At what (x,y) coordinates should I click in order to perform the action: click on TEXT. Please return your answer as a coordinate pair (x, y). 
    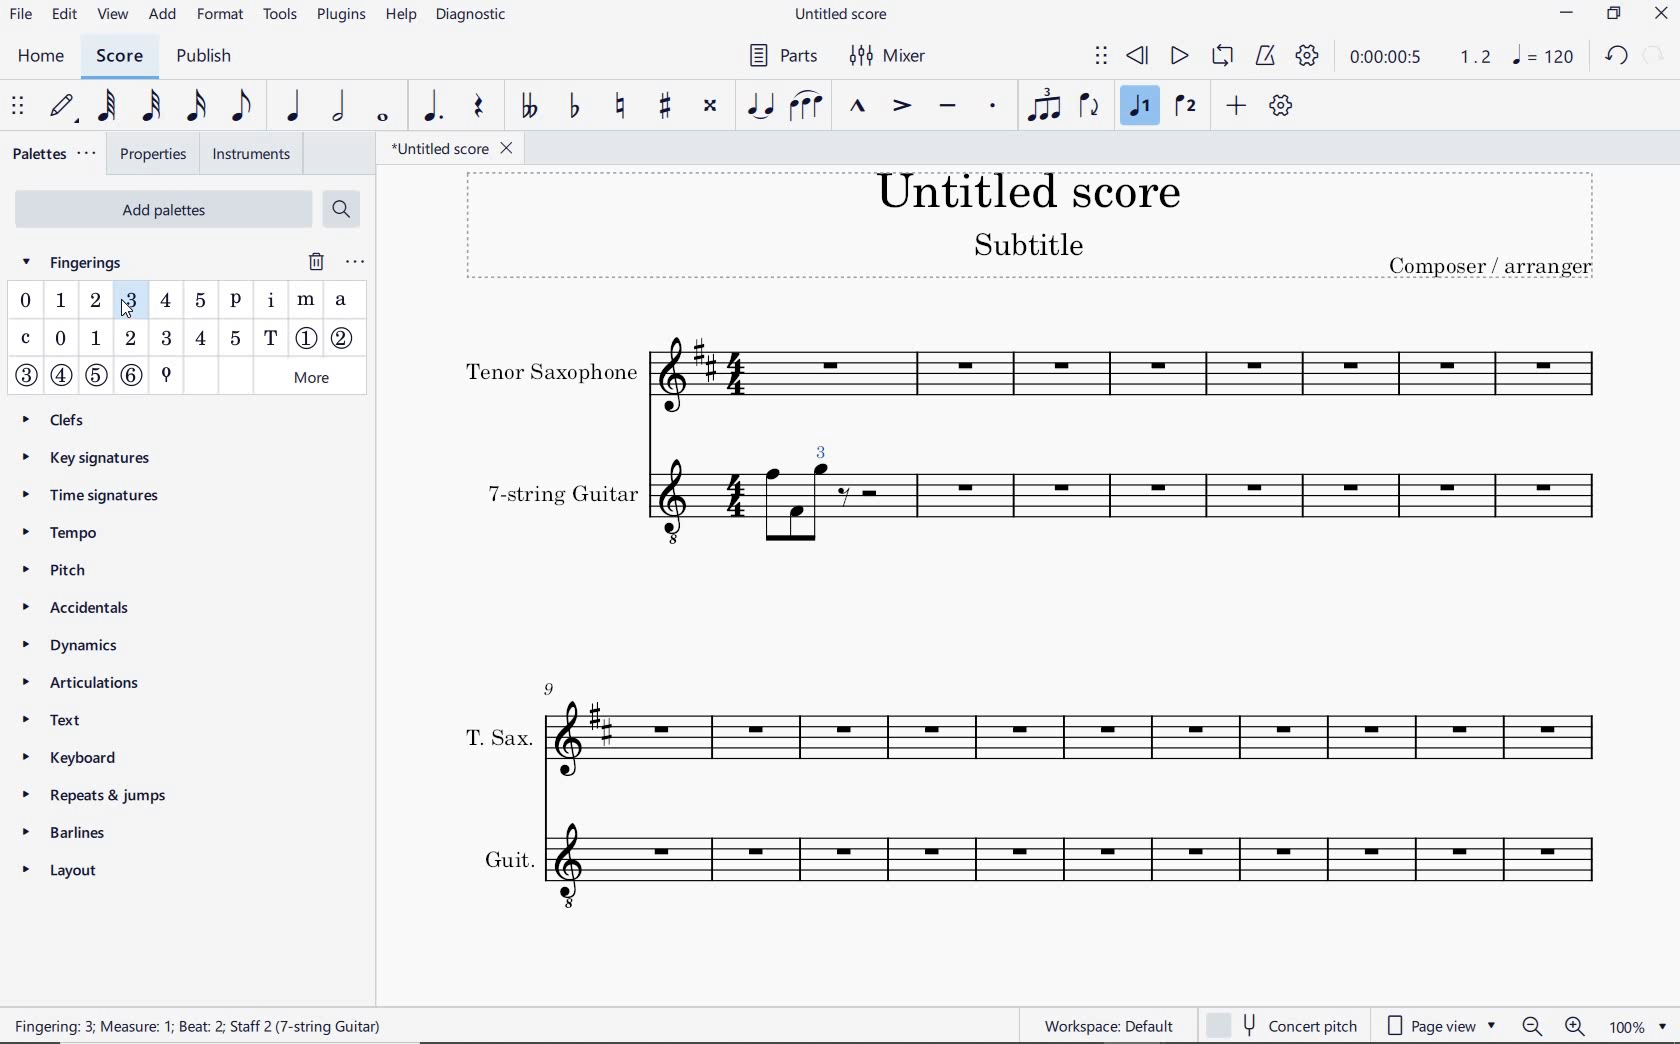
    Looking at the image, I should click on (79, 723).